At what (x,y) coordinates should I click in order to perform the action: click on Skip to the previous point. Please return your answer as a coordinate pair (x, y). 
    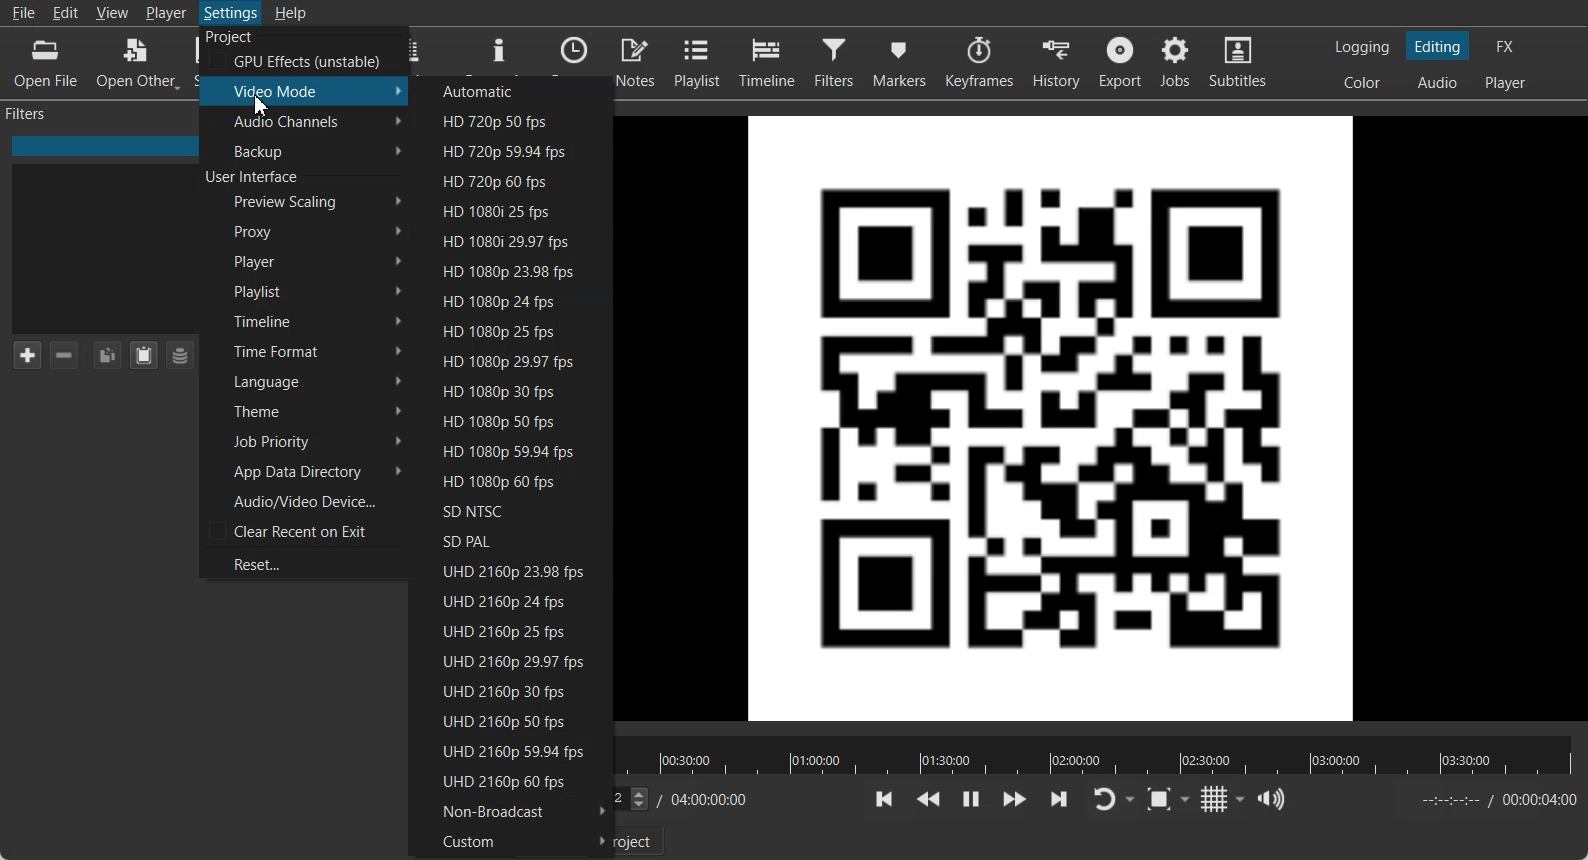
    Looking at the image, I should click on (885, 799).